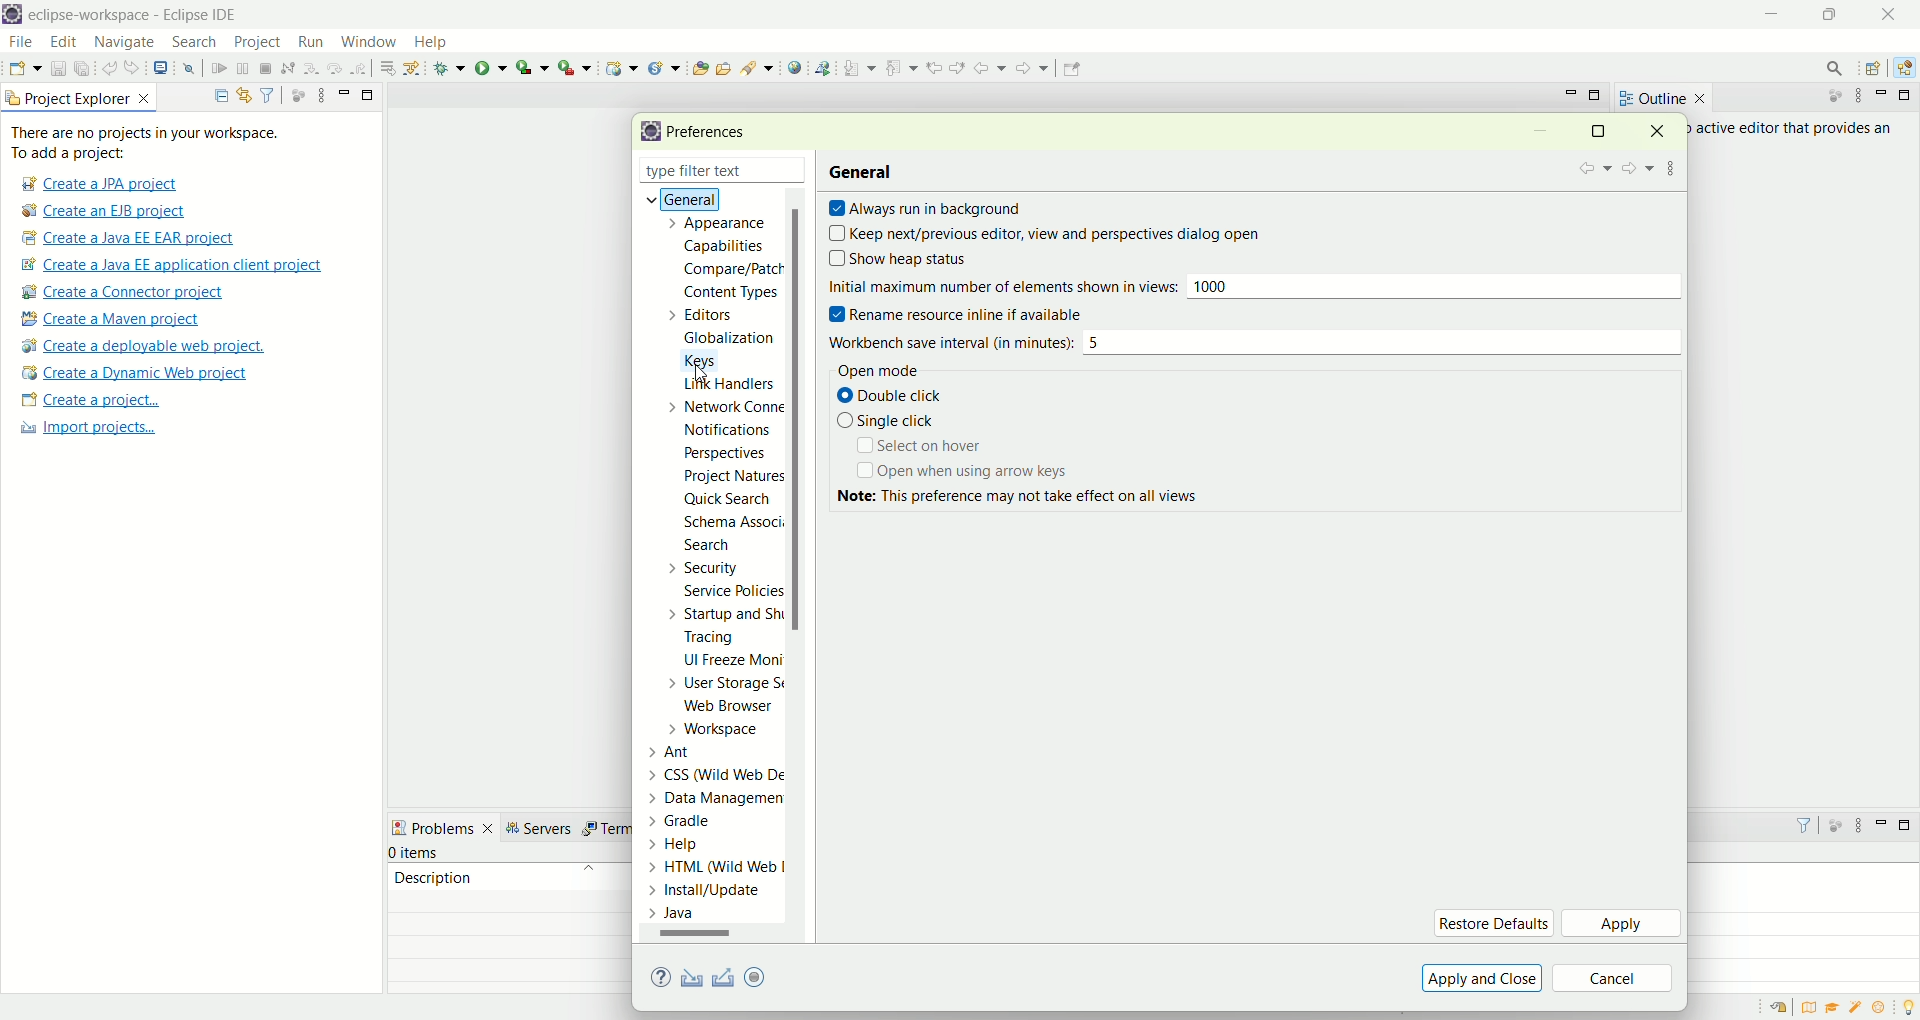 Image resolution: width=1920 pixels, height=1020 pixels. What do you see at coordinates (965, 473) in the screenshot?
I see `open when using arrow keys` at bounding box center [965, 473].